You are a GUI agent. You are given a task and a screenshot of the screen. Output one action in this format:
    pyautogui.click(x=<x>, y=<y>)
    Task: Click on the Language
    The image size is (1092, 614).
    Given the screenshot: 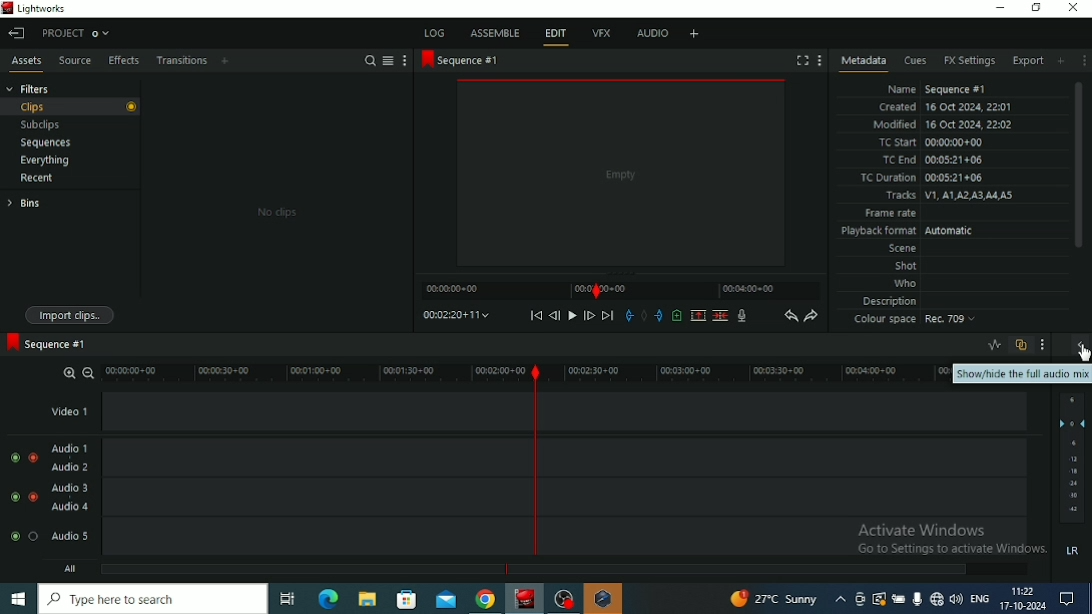 What is the action you would take?
    pyautogui.click(x=981, y=597)
    